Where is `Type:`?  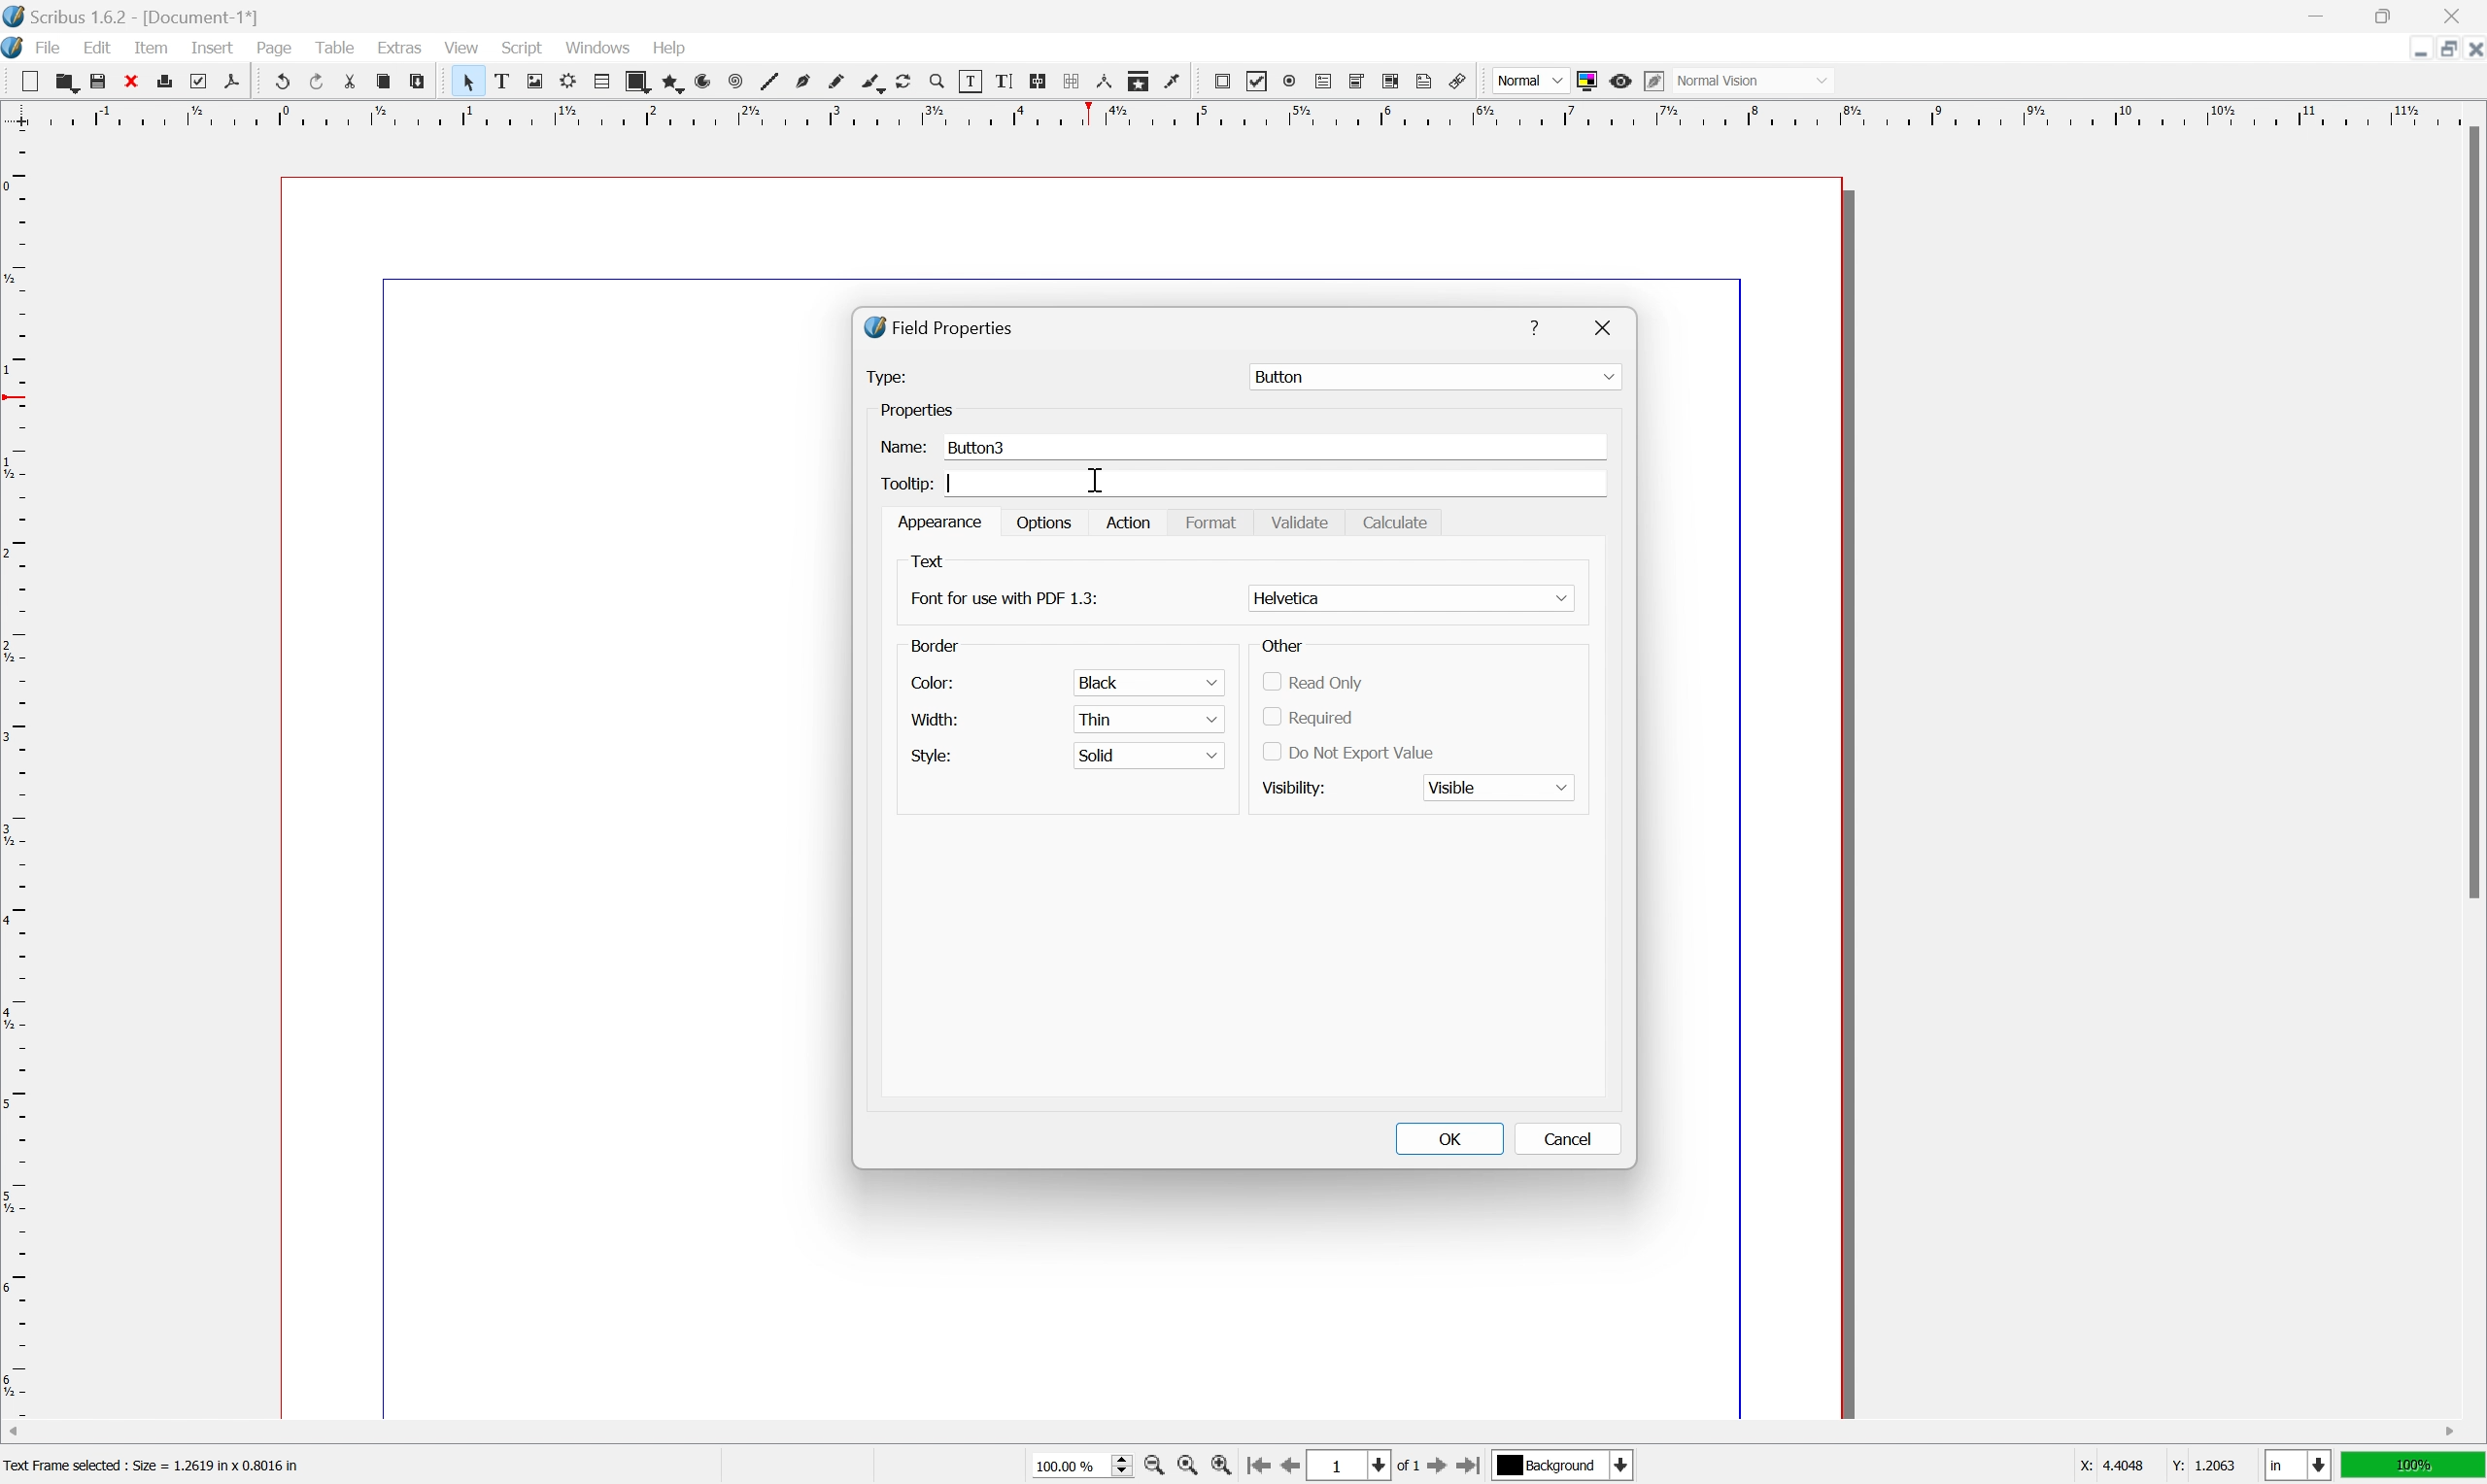
Type: is located at coordinates (882, 375).